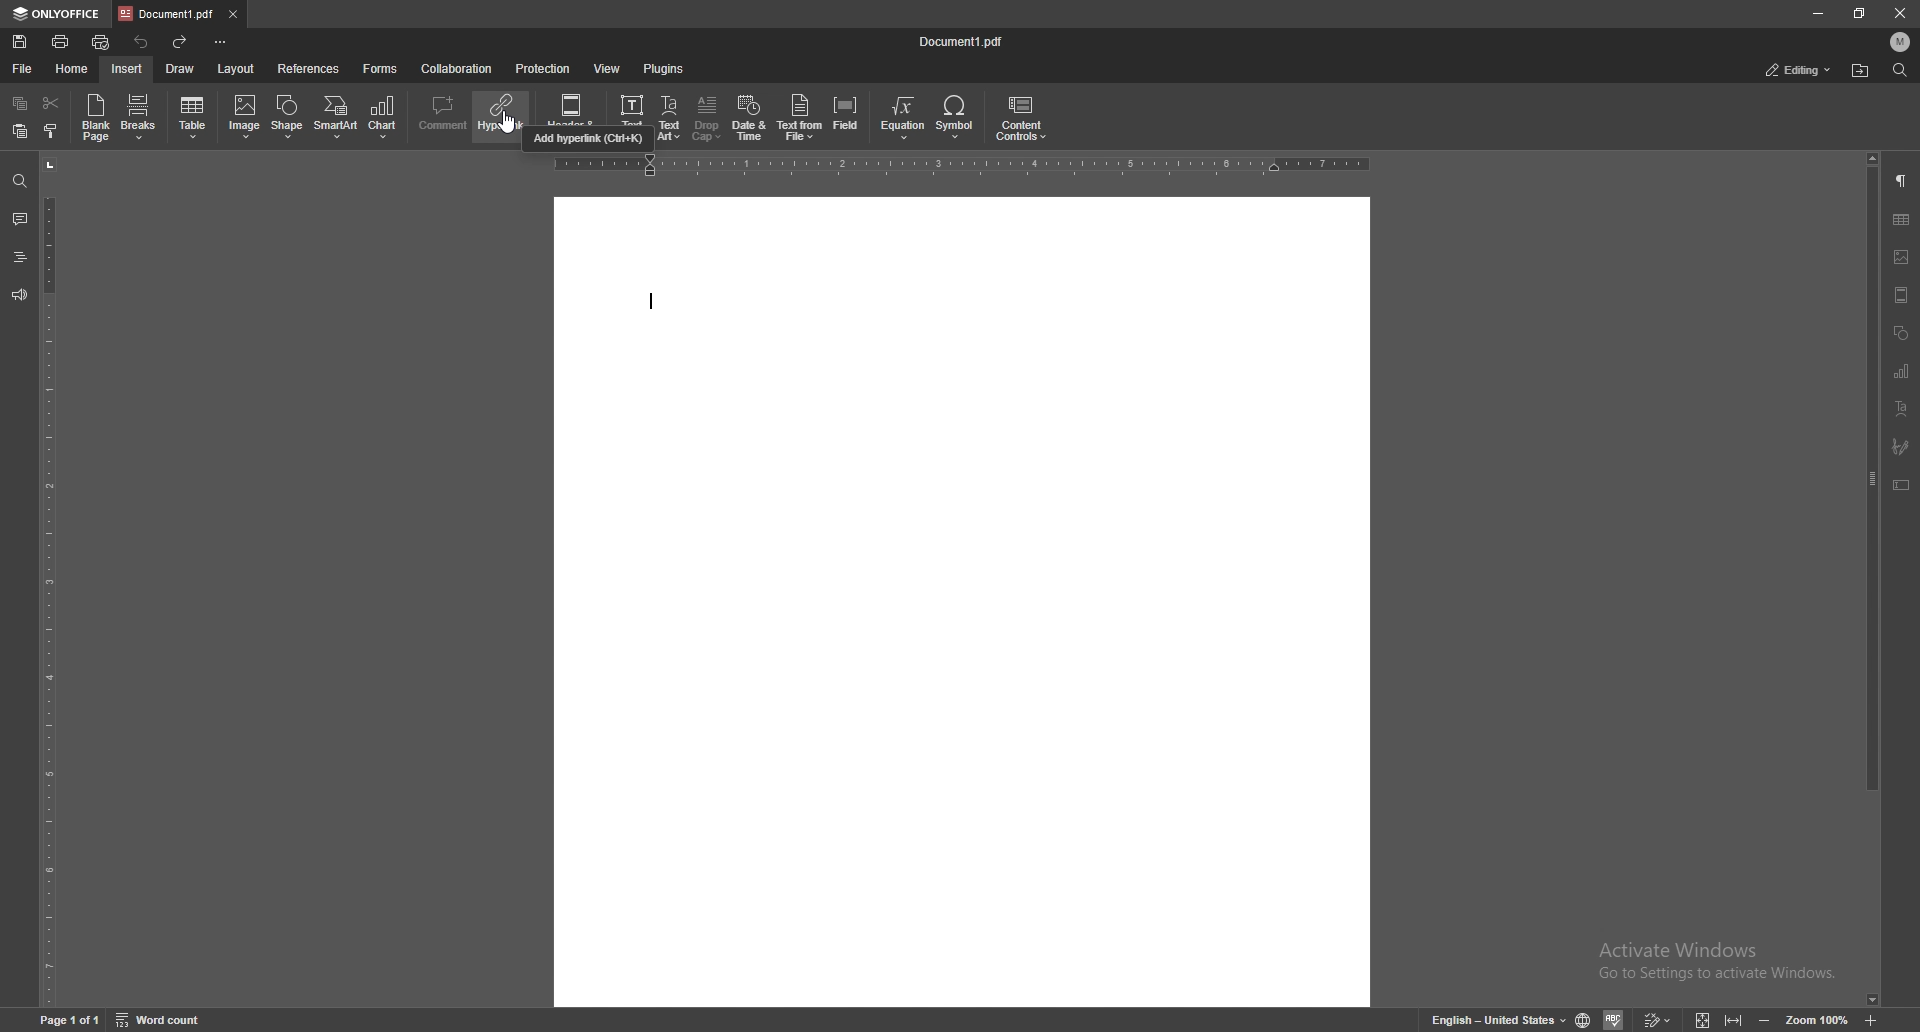 This screenshot has width=1920, height=1032. Describe the element at coordinates (1902, 257) in the screenshot. I see `image` at that location.